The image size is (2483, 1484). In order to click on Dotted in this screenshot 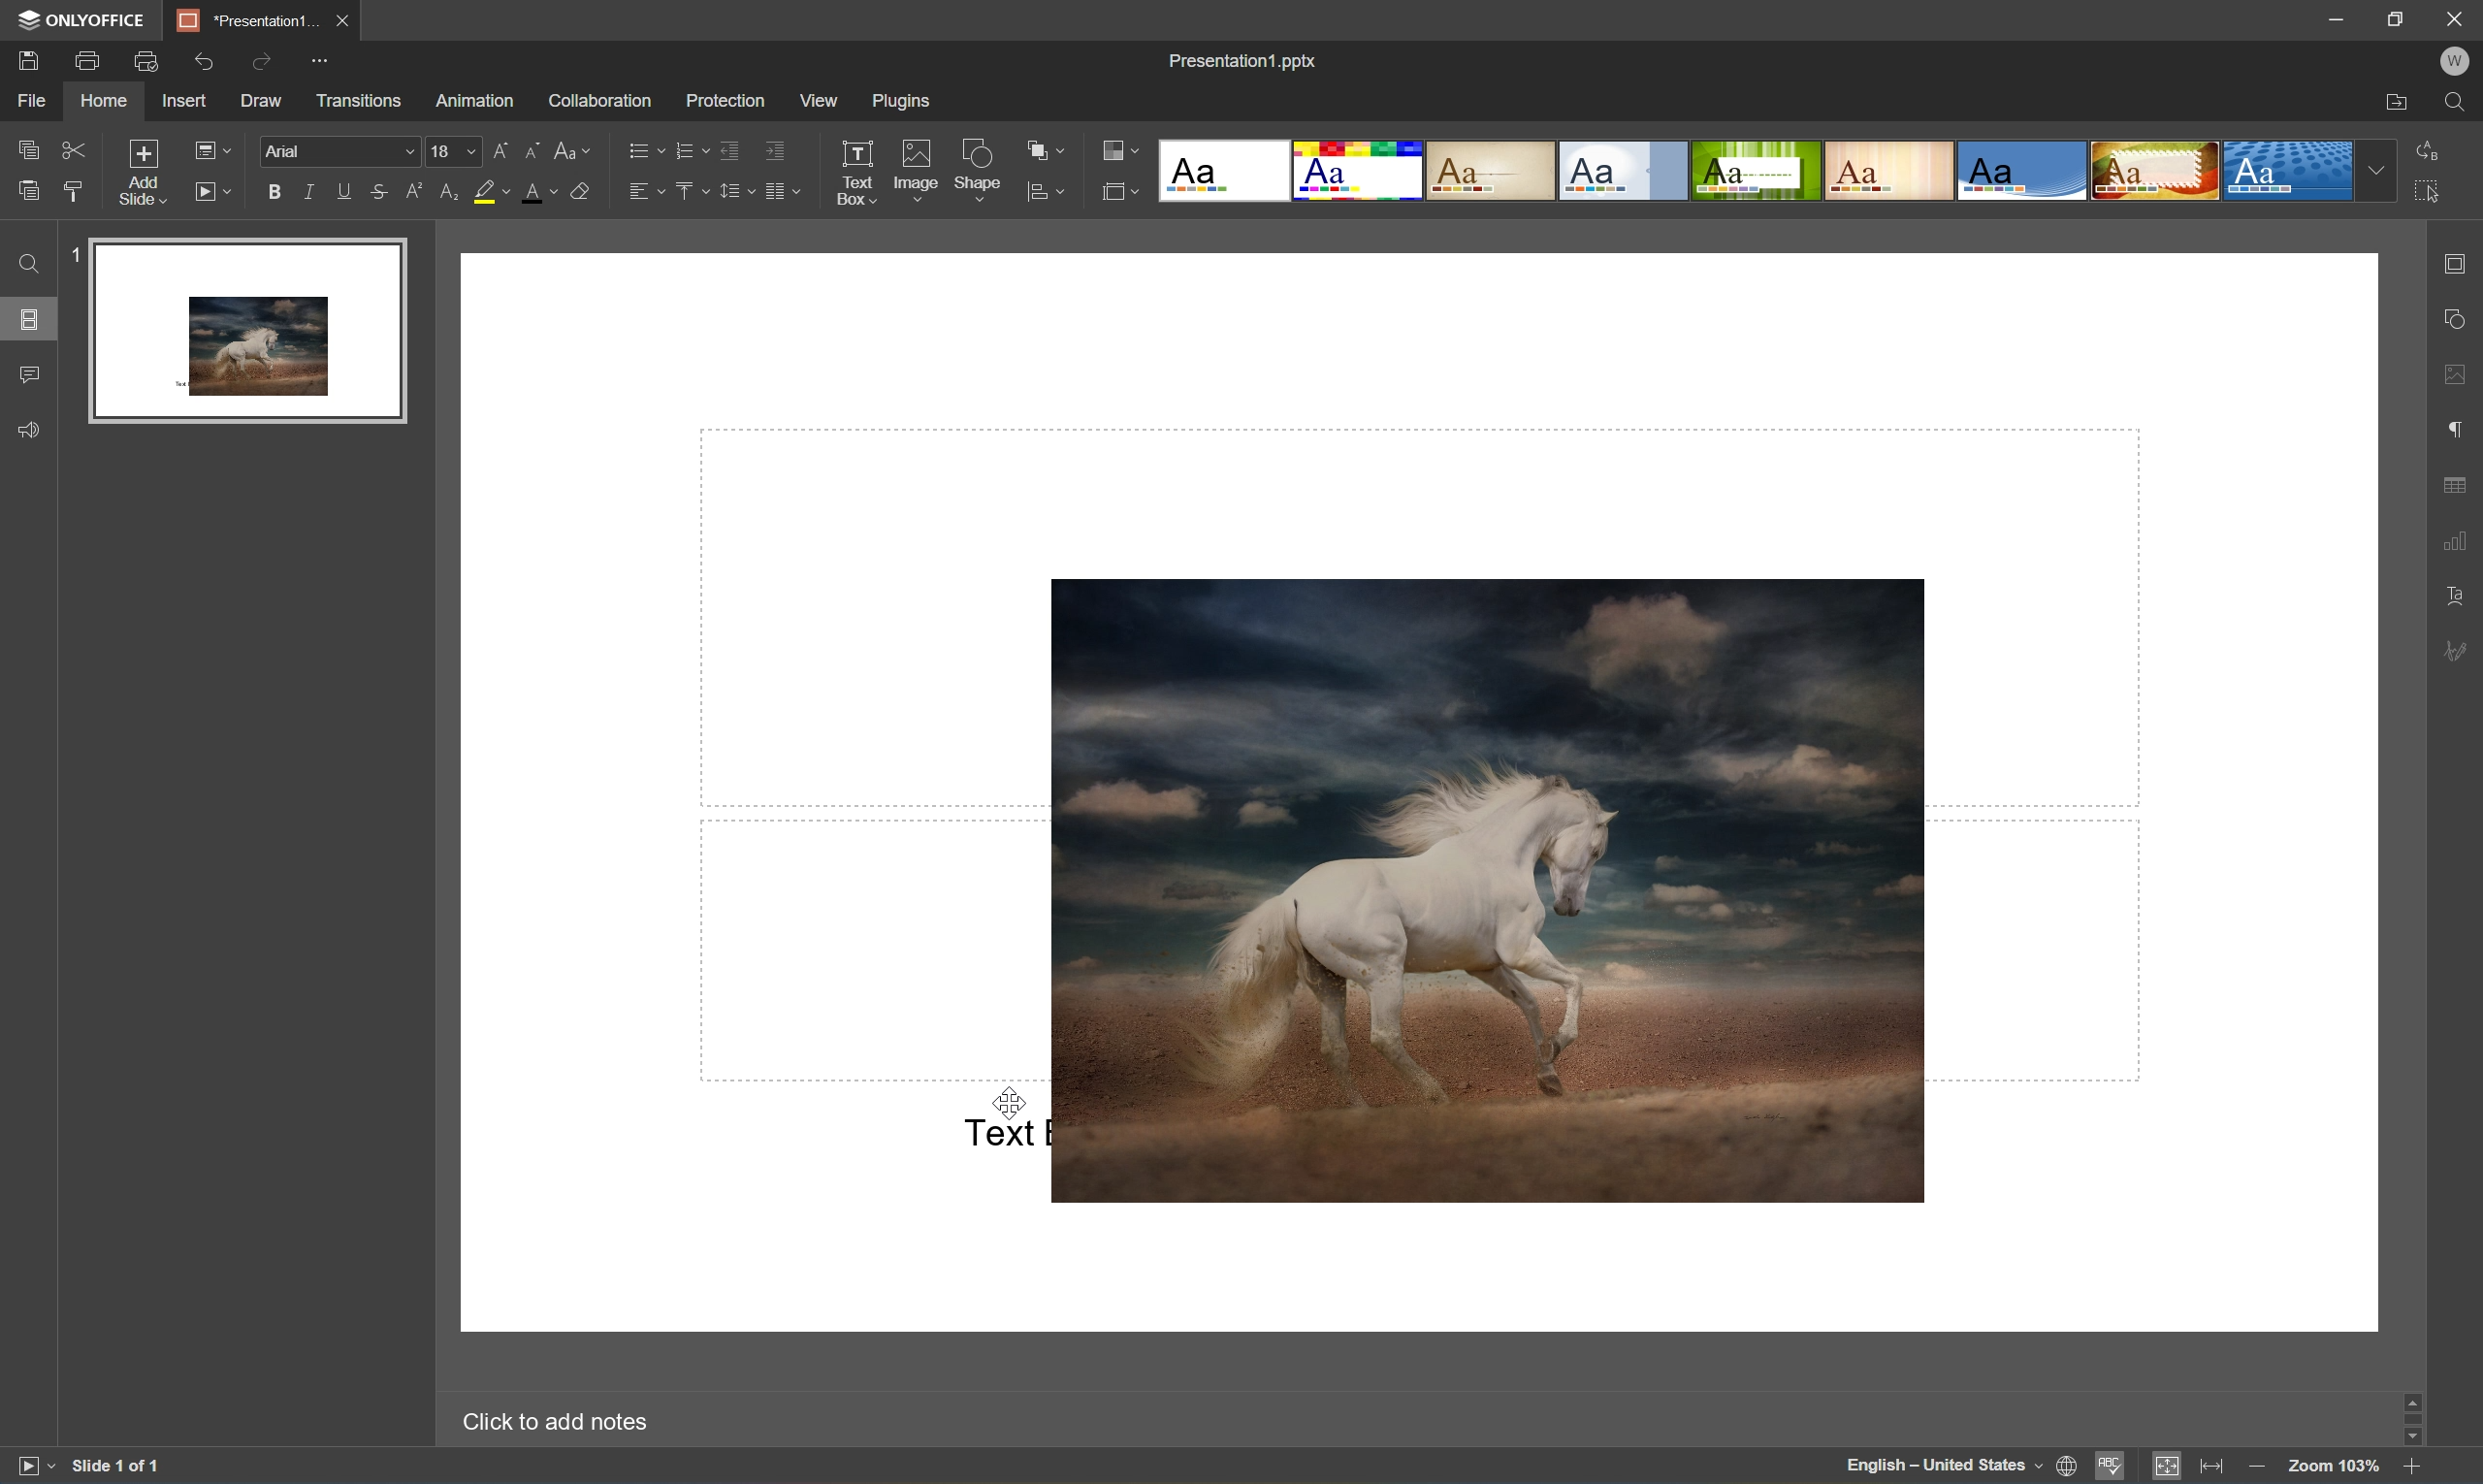, I will do `click(2287, 173)`.